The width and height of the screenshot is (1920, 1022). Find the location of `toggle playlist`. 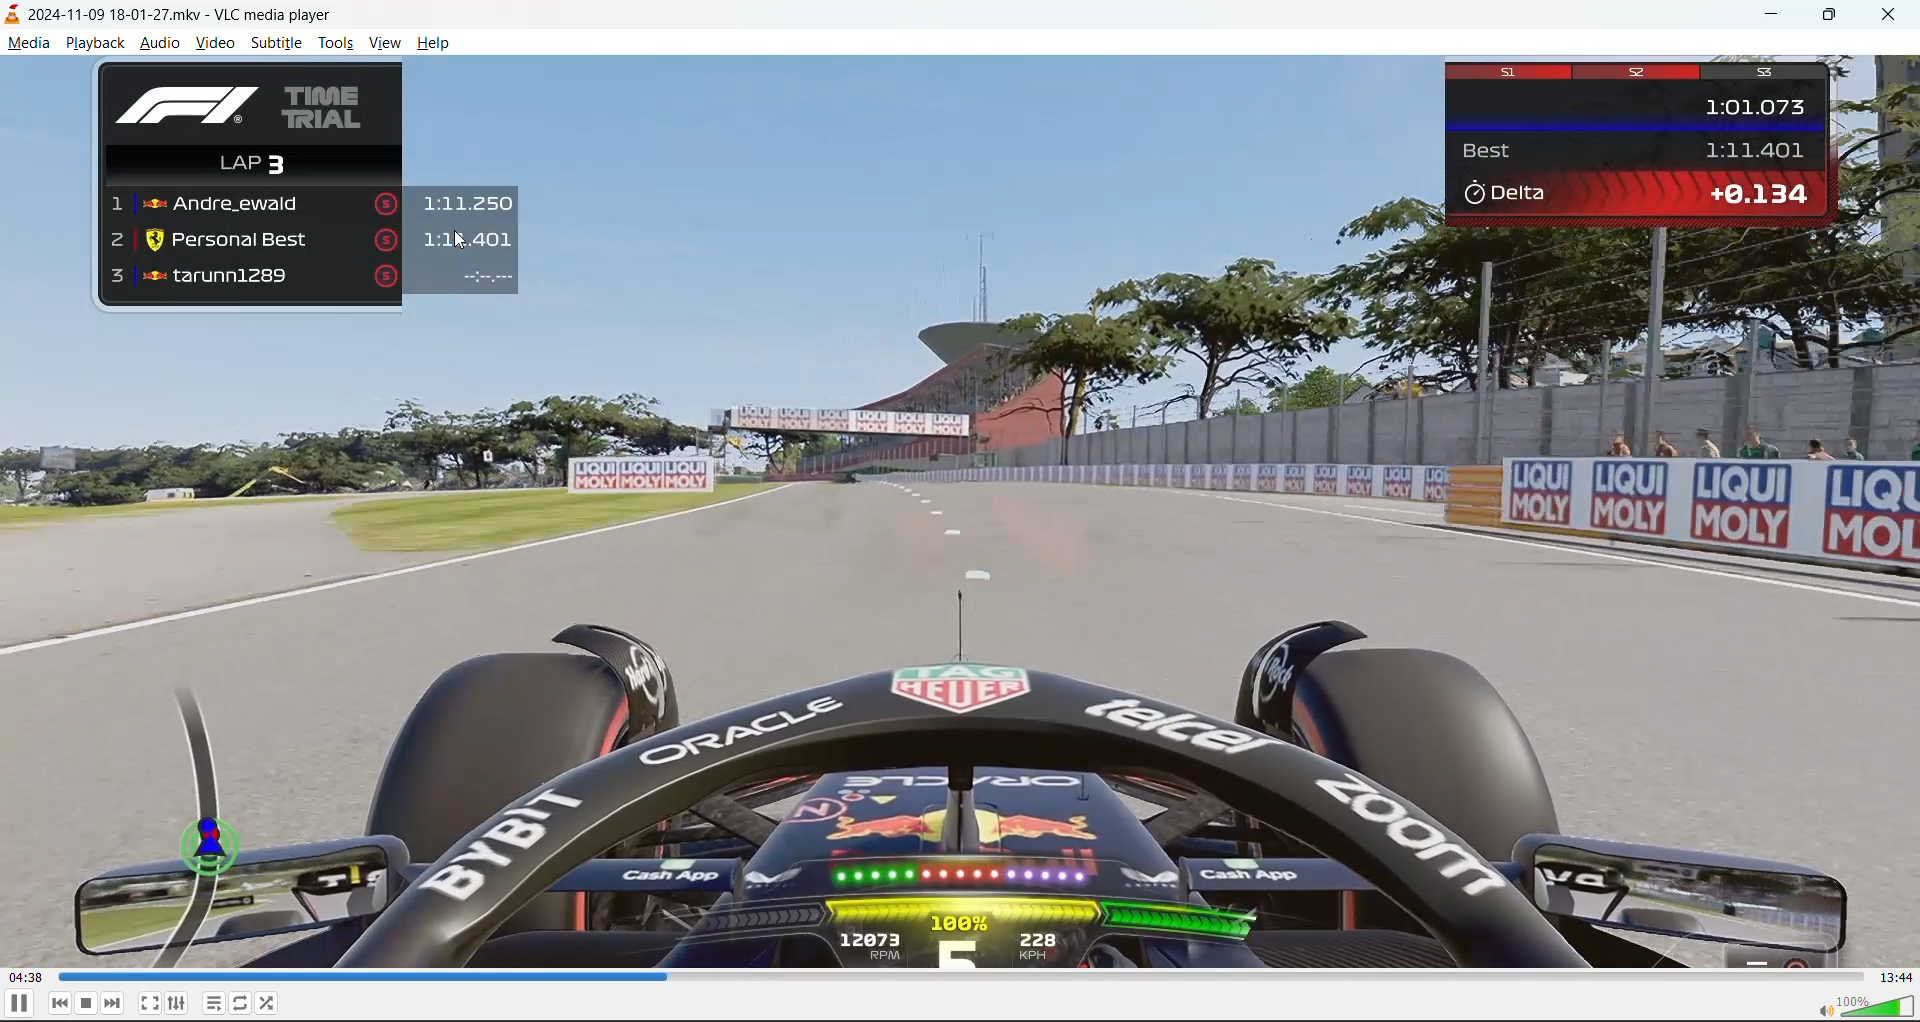

toggle playlist is located at coordinates (211, 1002).